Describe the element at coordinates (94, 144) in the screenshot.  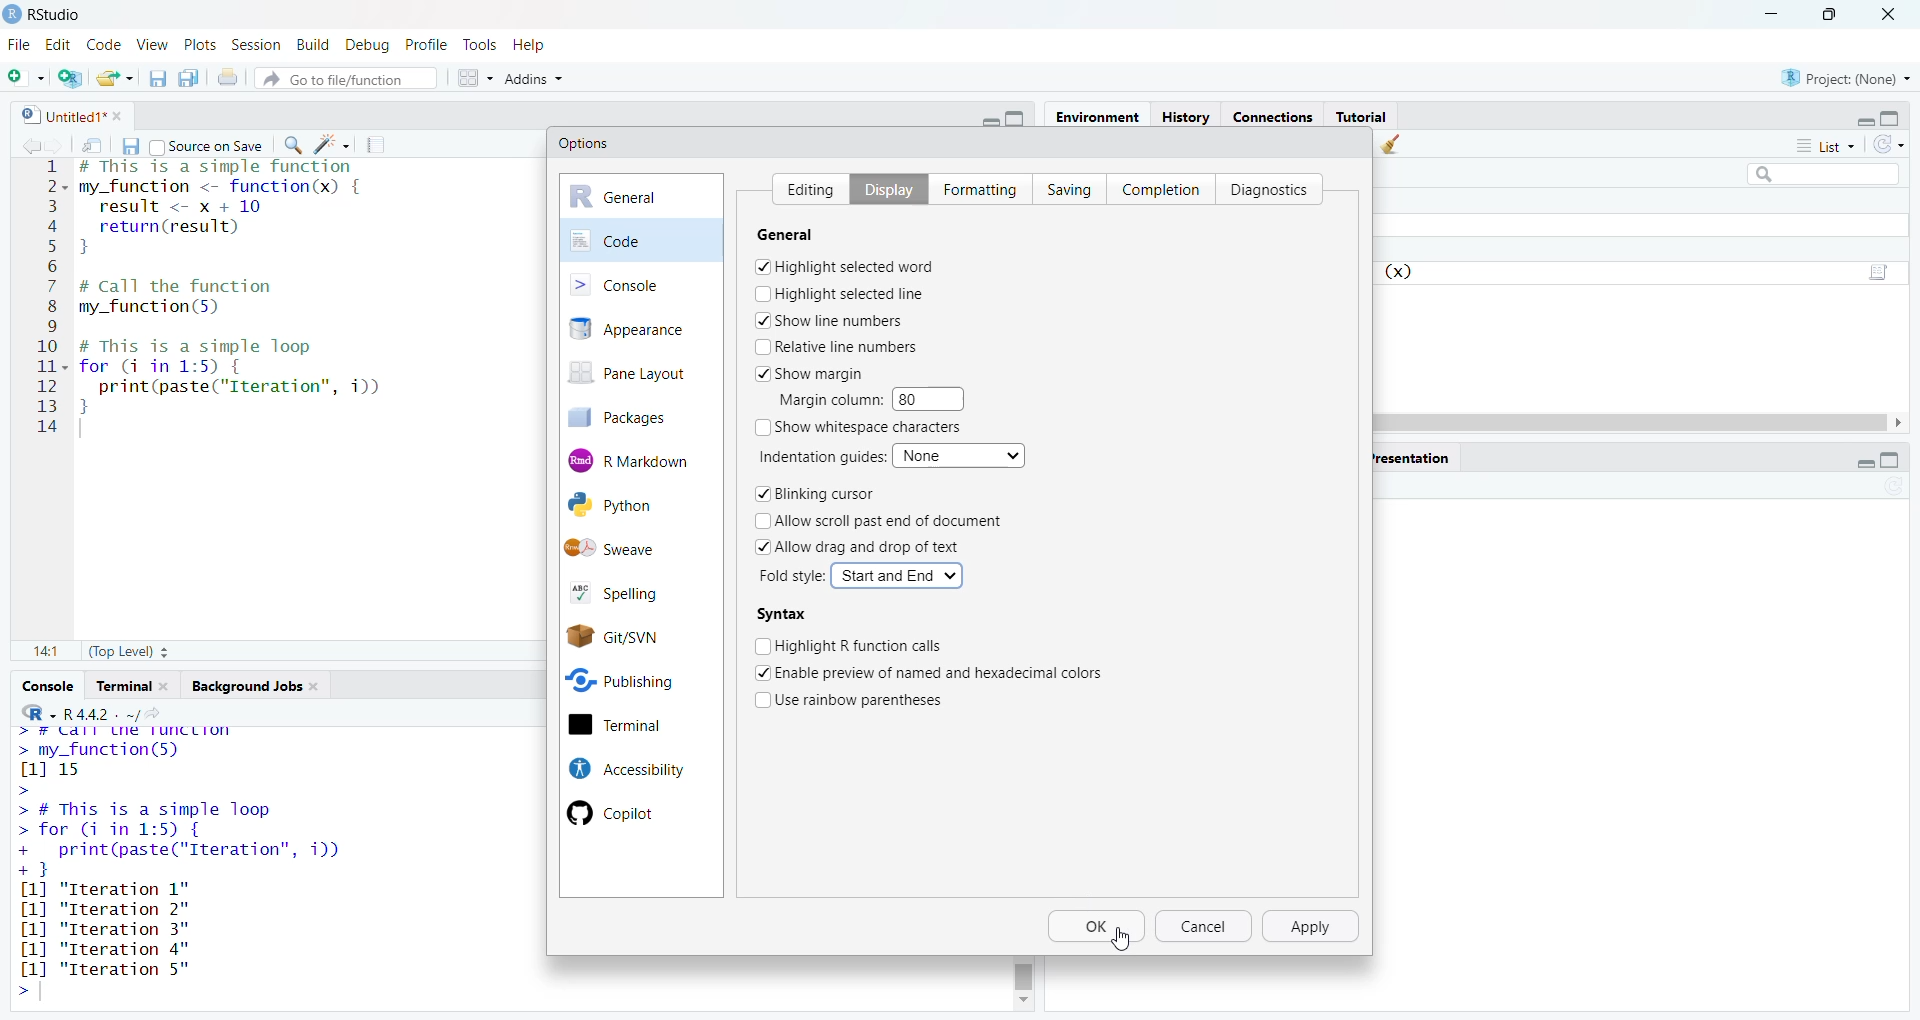
I see `show in new window` at that location.